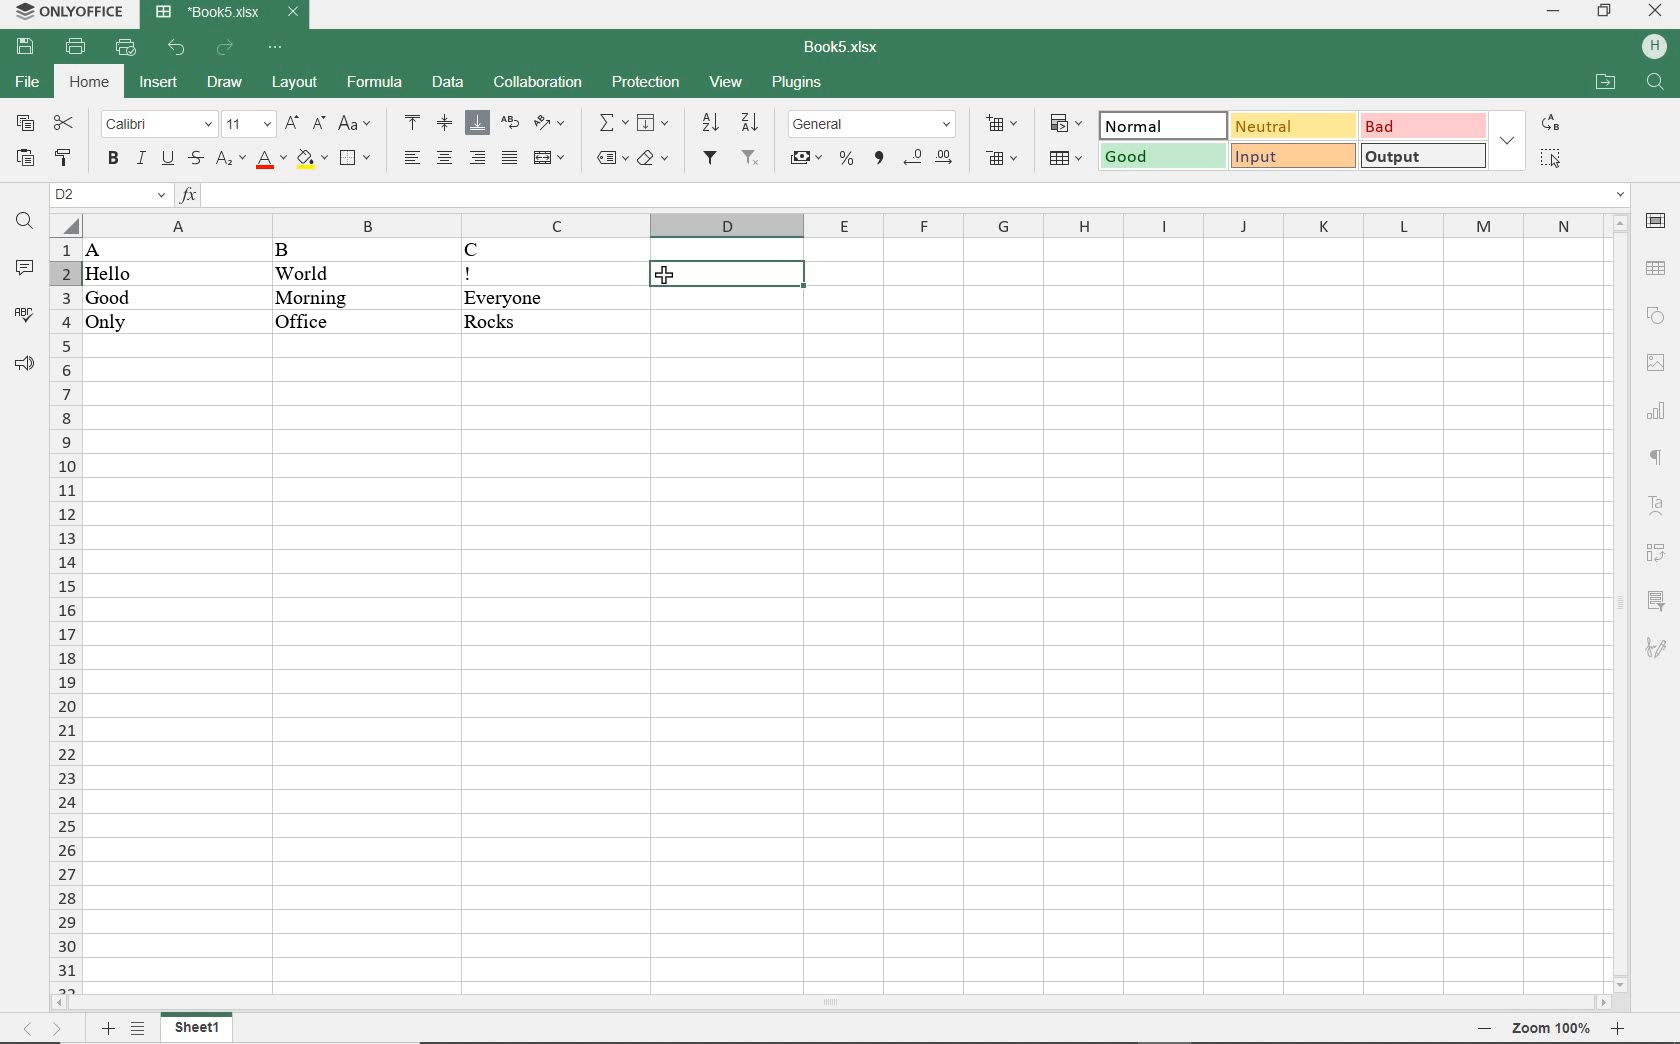  I want to click on cut, so click(66, 123).